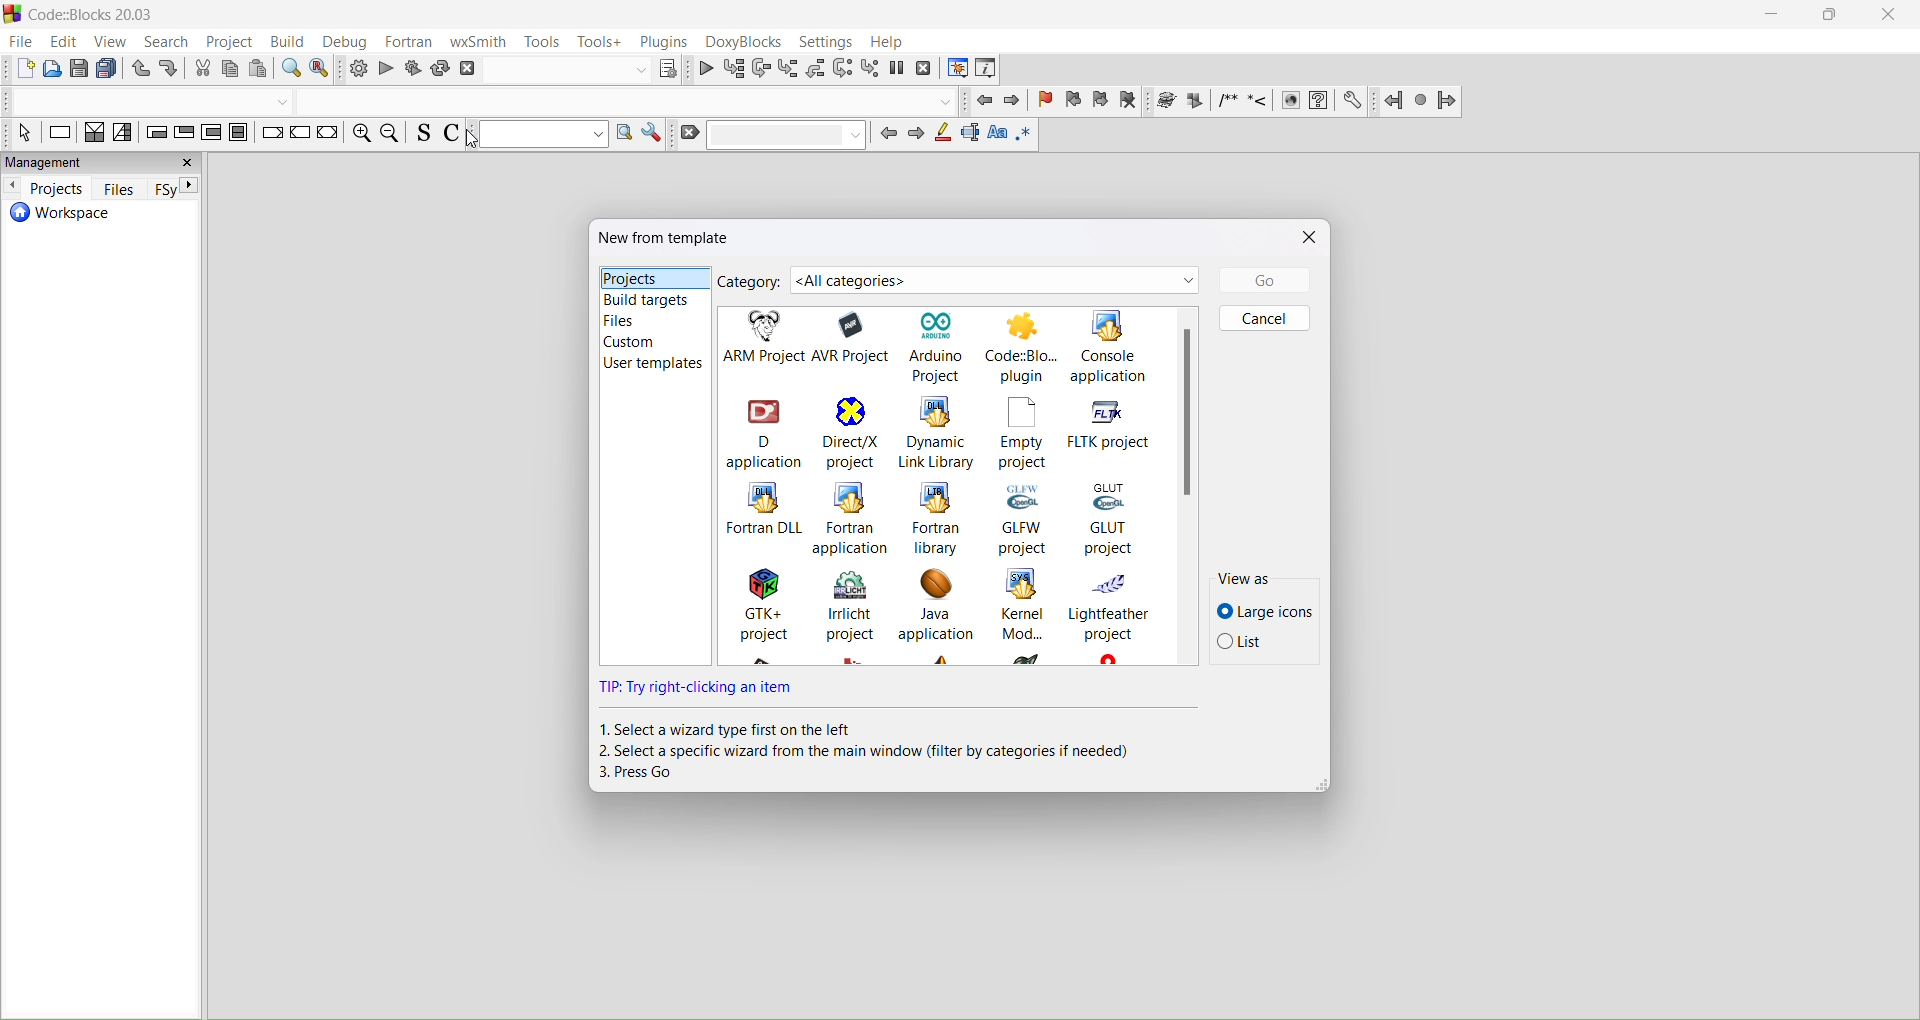 This screenshot has width=1920, height=1020. I want to click on file, so click(19, 42).